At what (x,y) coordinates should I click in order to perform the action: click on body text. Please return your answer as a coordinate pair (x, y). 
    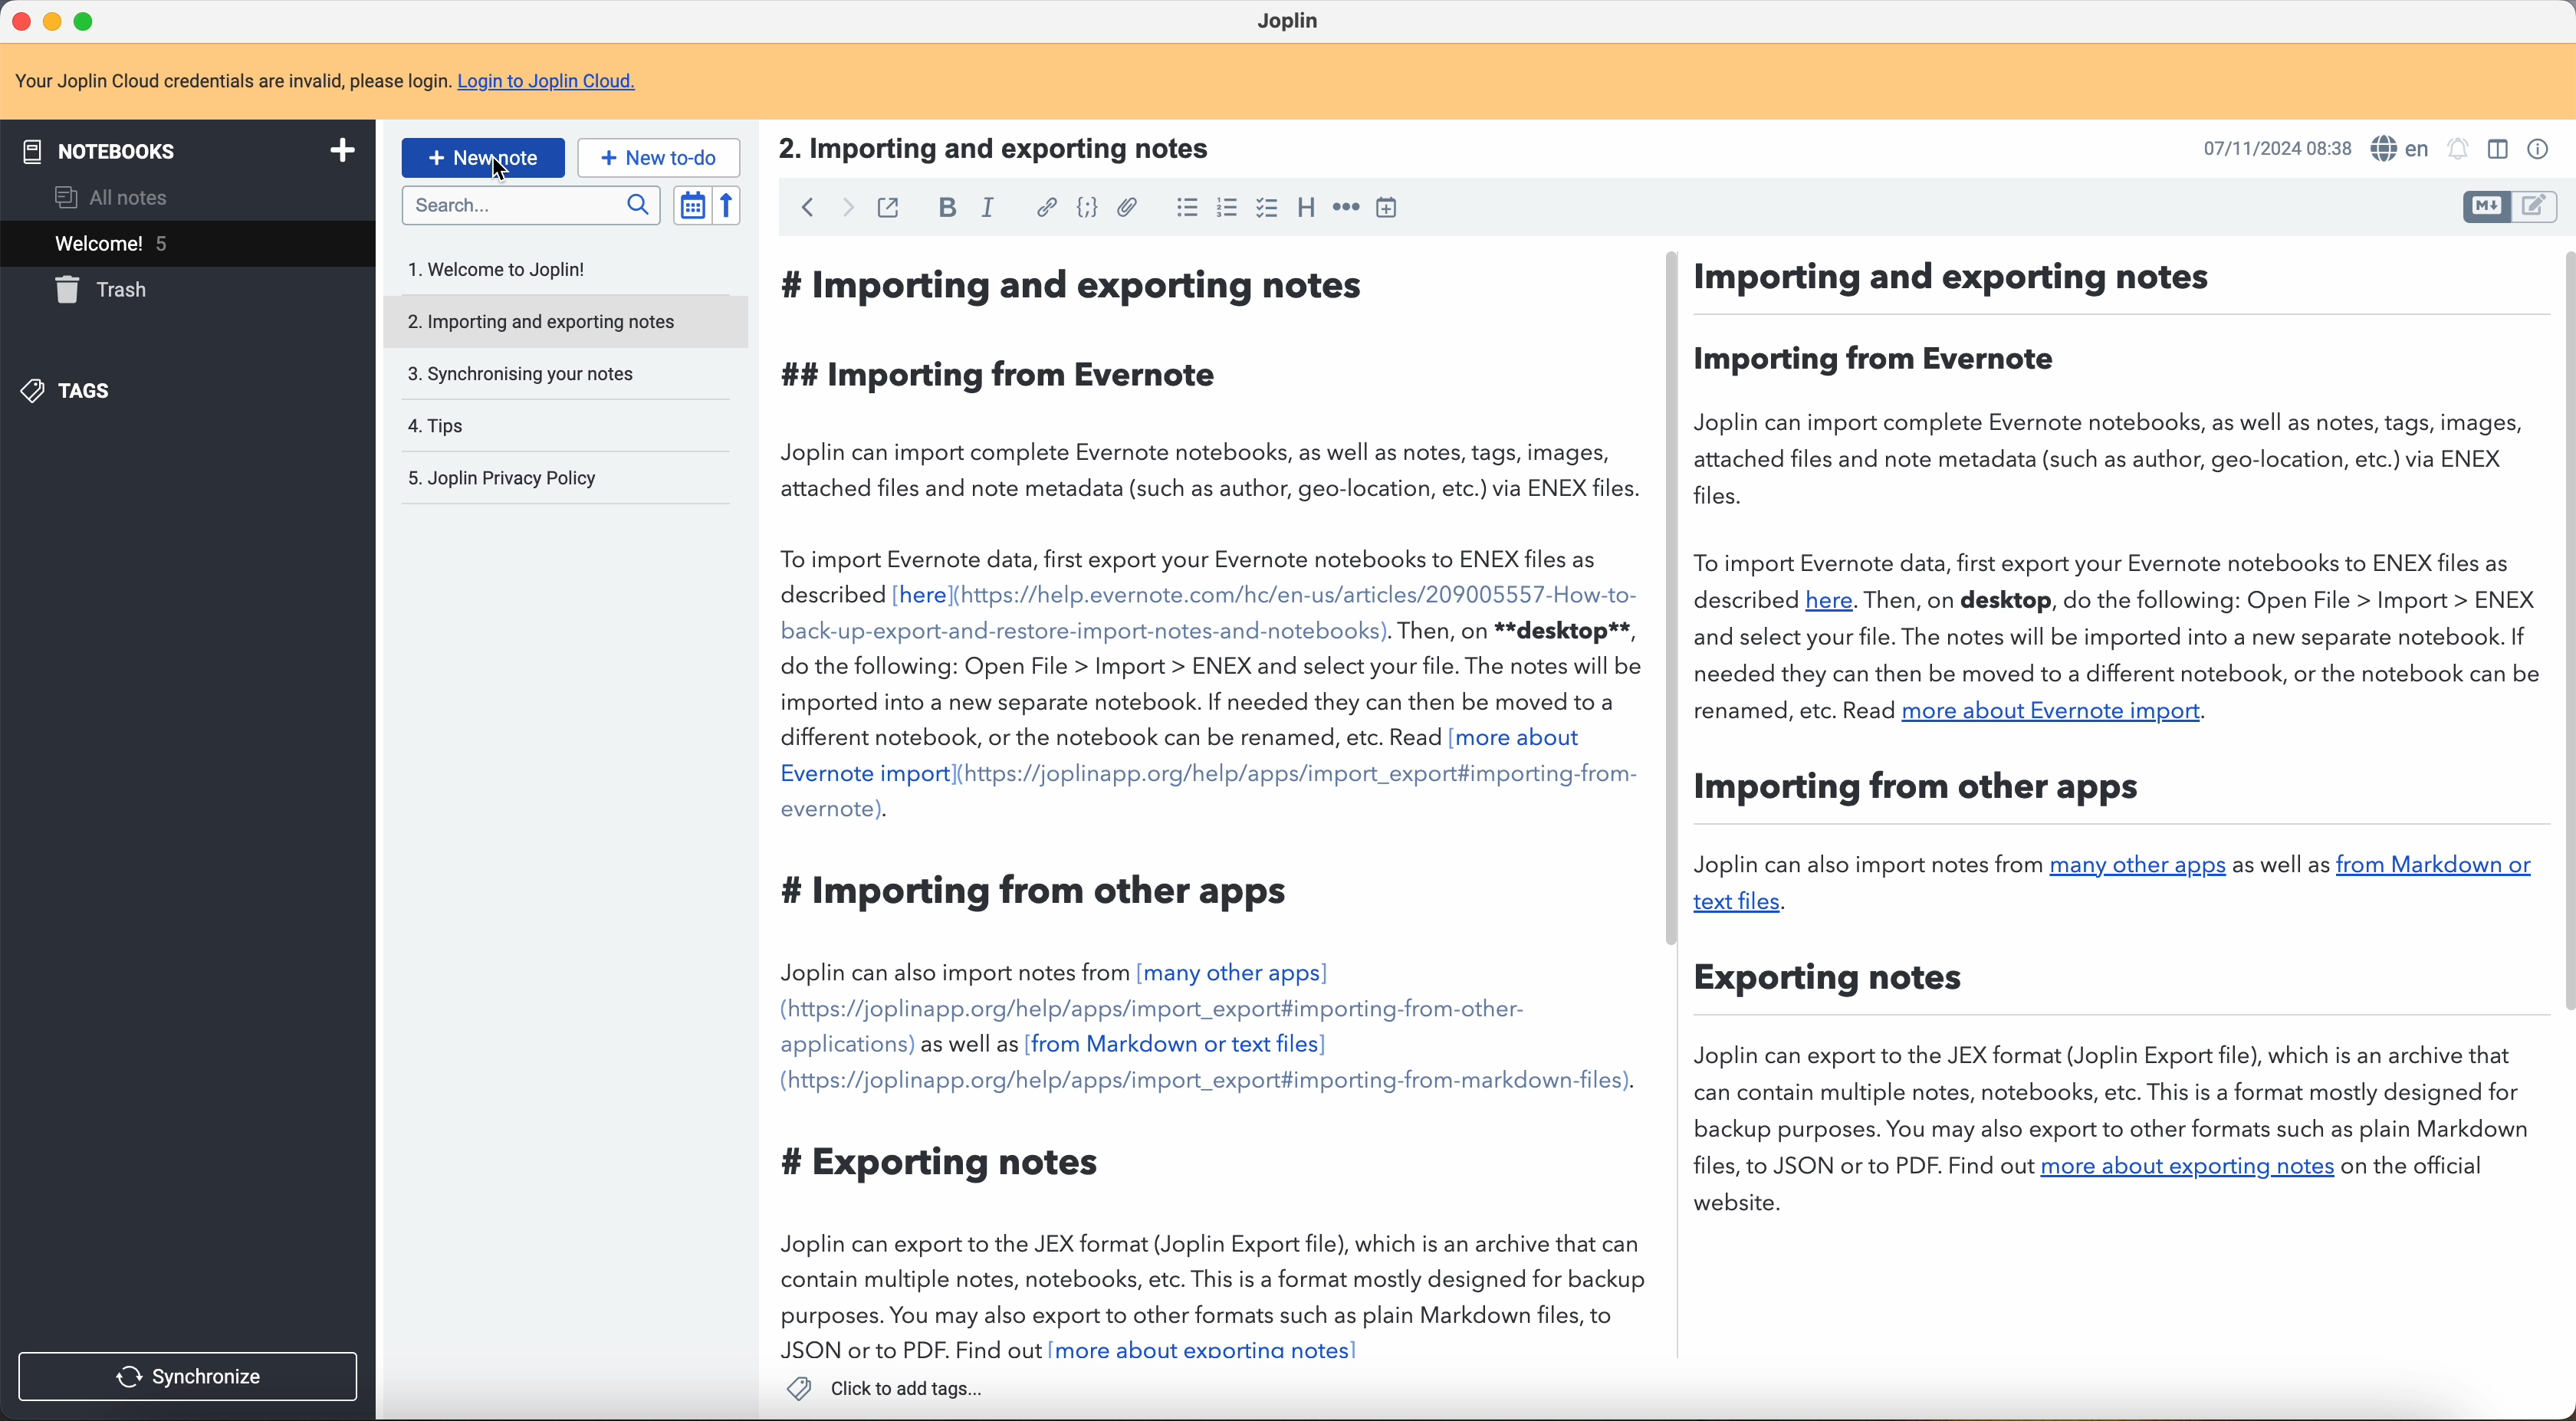
    Looking at the image, I should click on (2117, 756).